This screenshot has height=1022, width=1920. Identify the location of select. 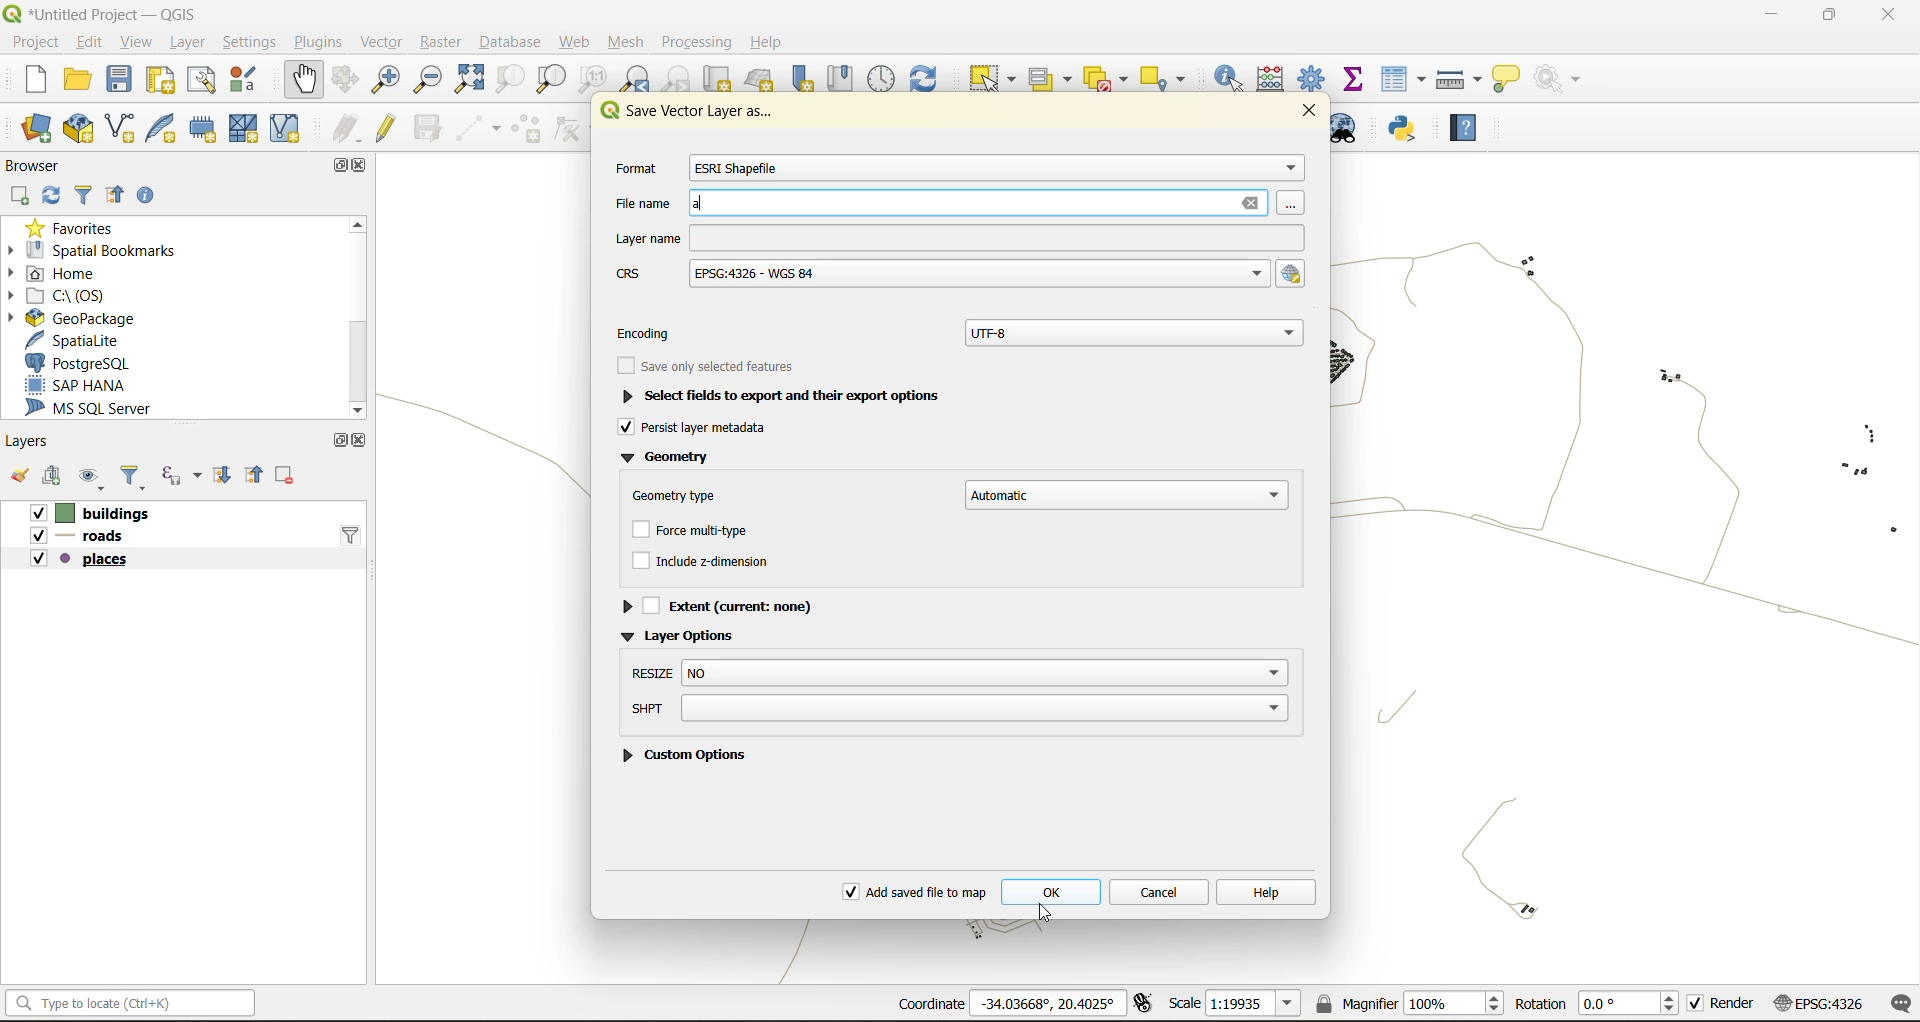
(996, 79).